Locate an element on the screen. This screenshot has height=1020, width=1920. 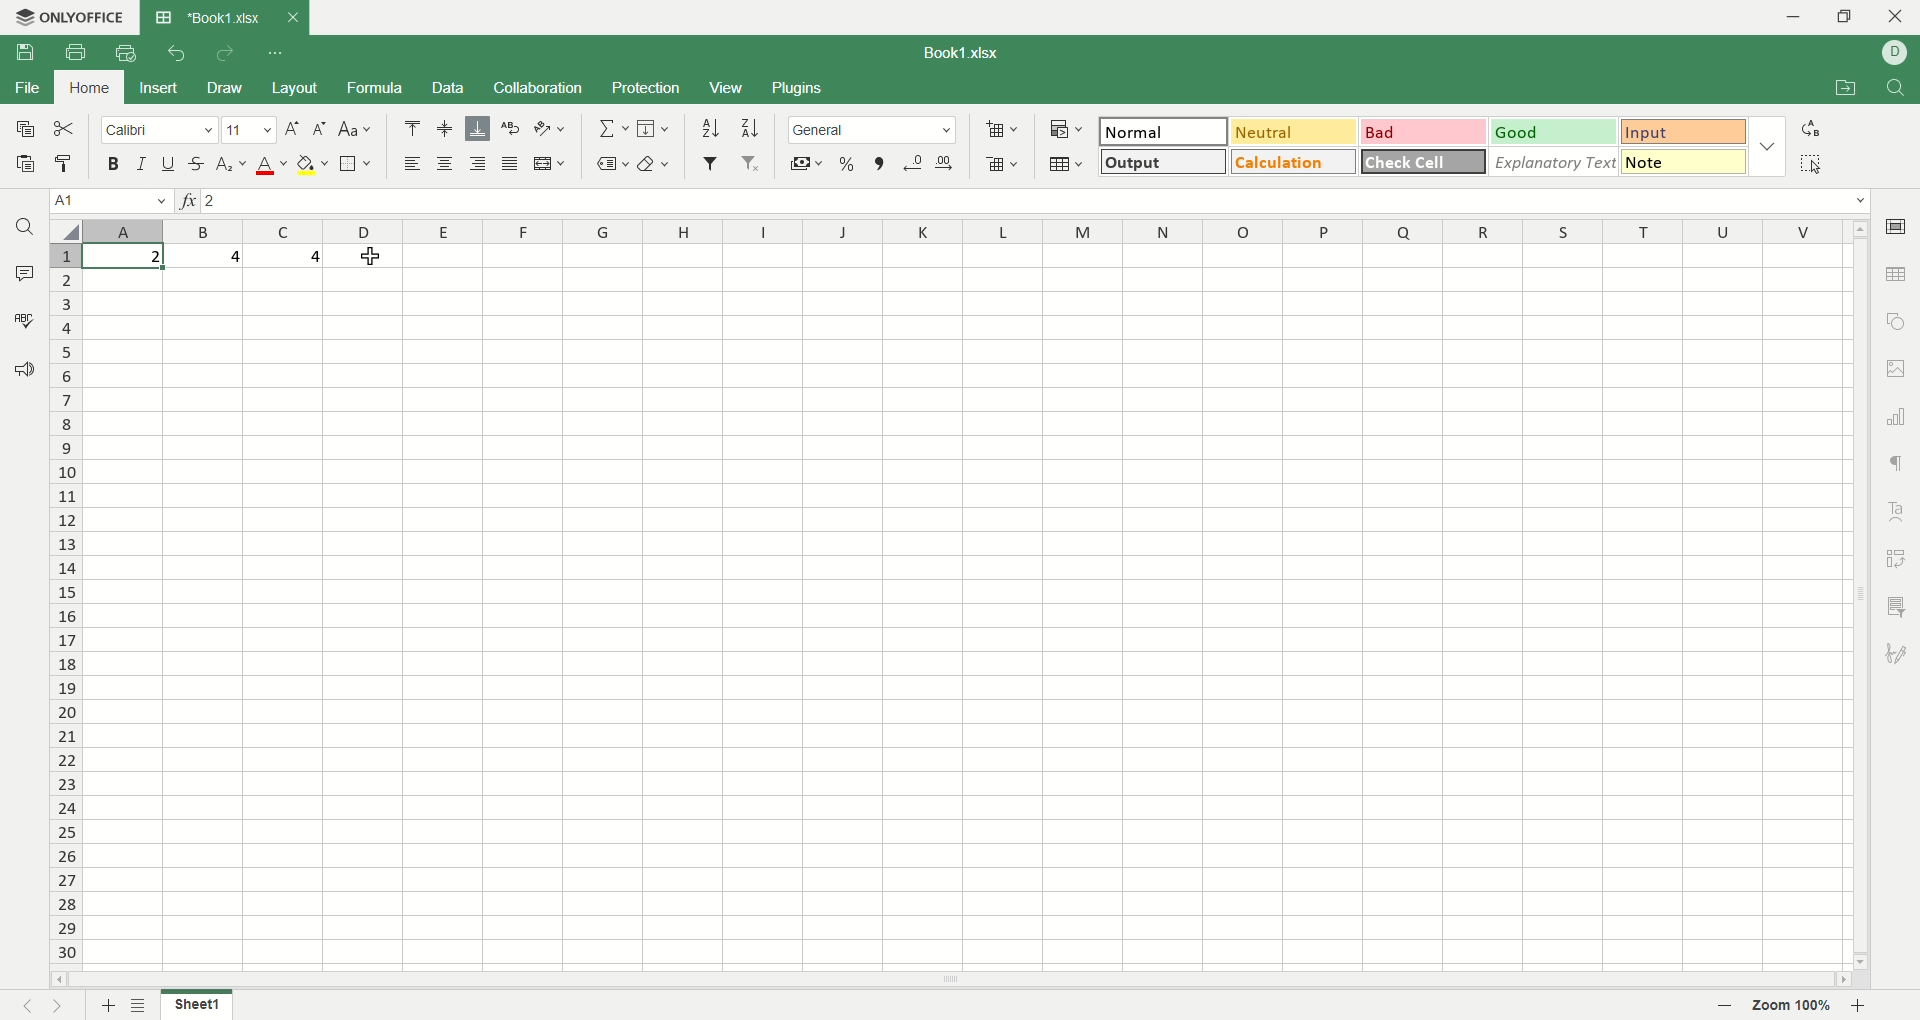
function is located at coordinates (184, 199).